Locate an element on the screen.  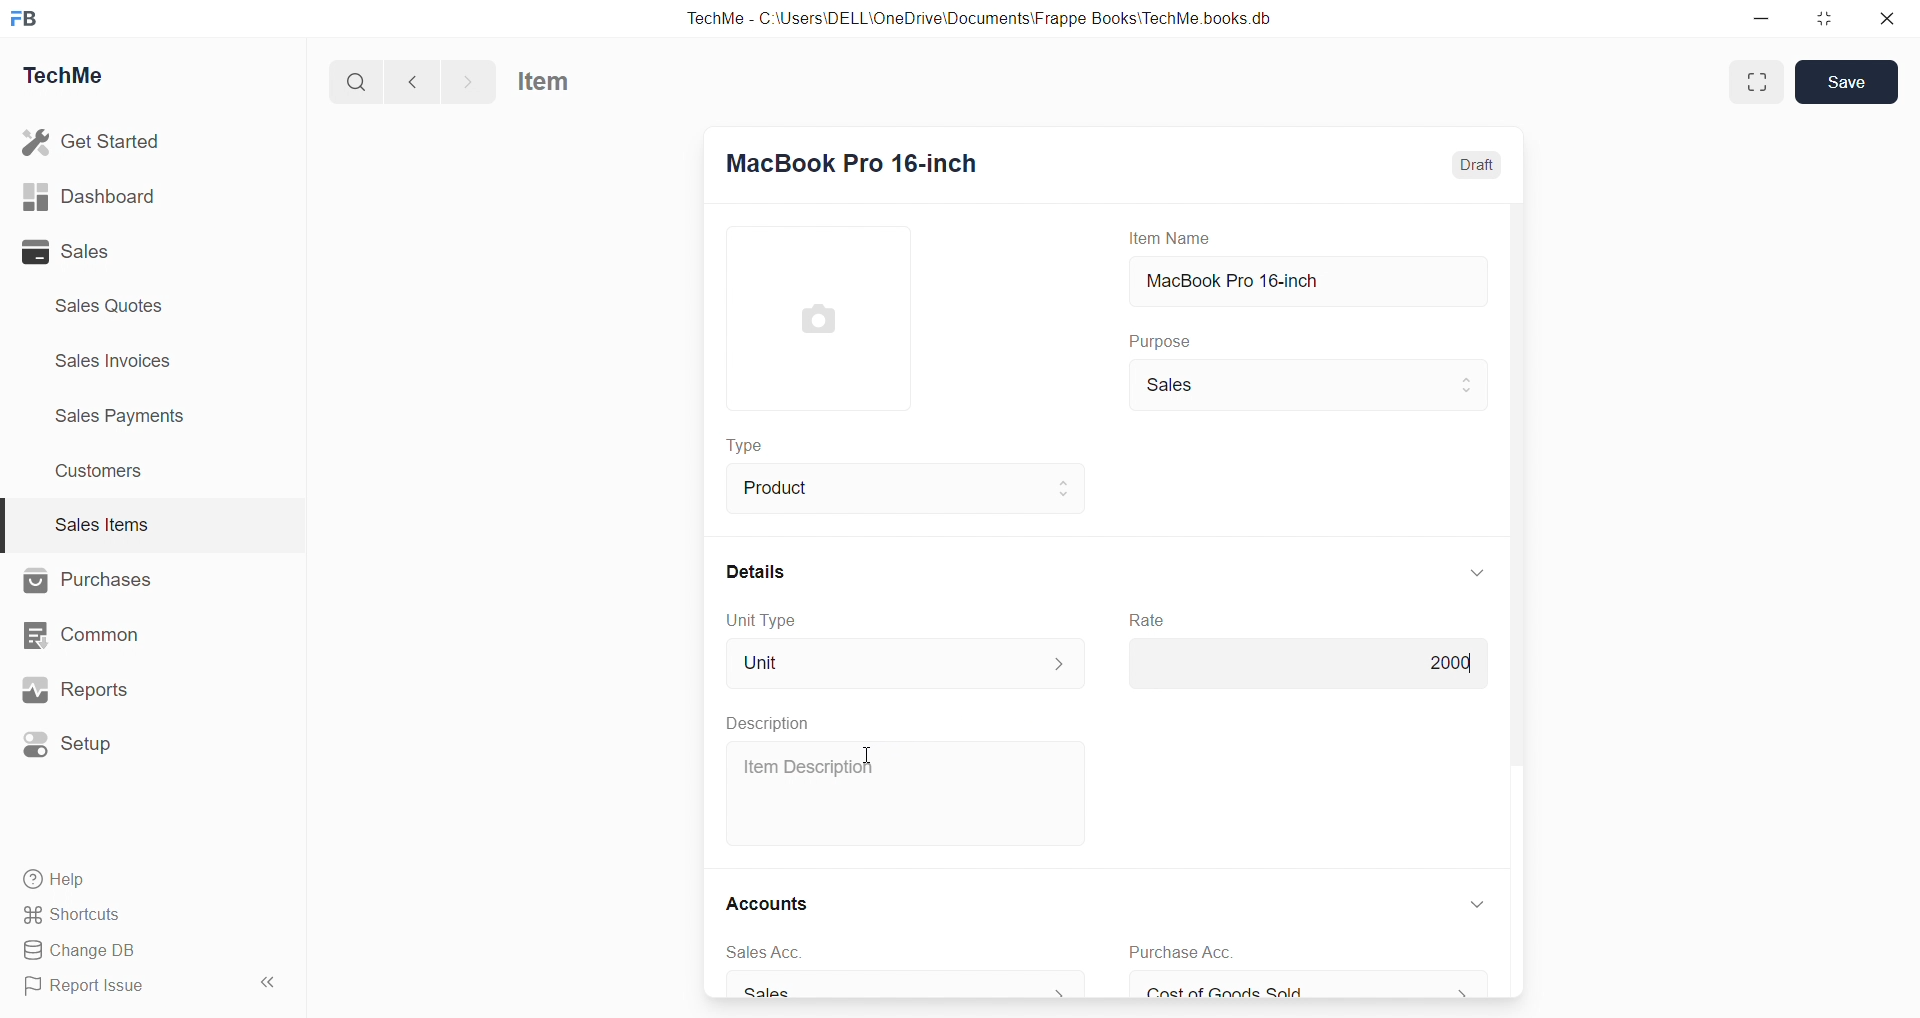
enlarge is located at coordinates (1758, 82).